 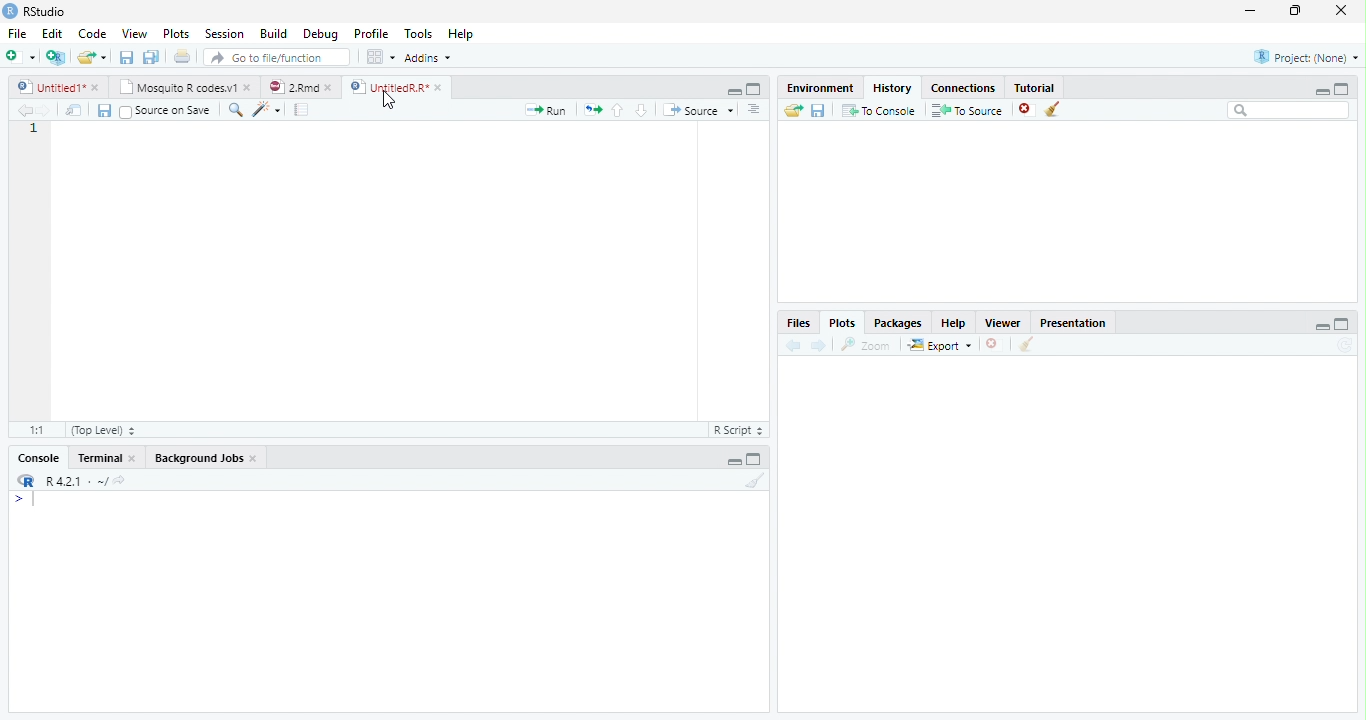 What do you see at coordinates (36, 10) in the screenshot?
I see `Rstudio` at bounding box center [36, 10].